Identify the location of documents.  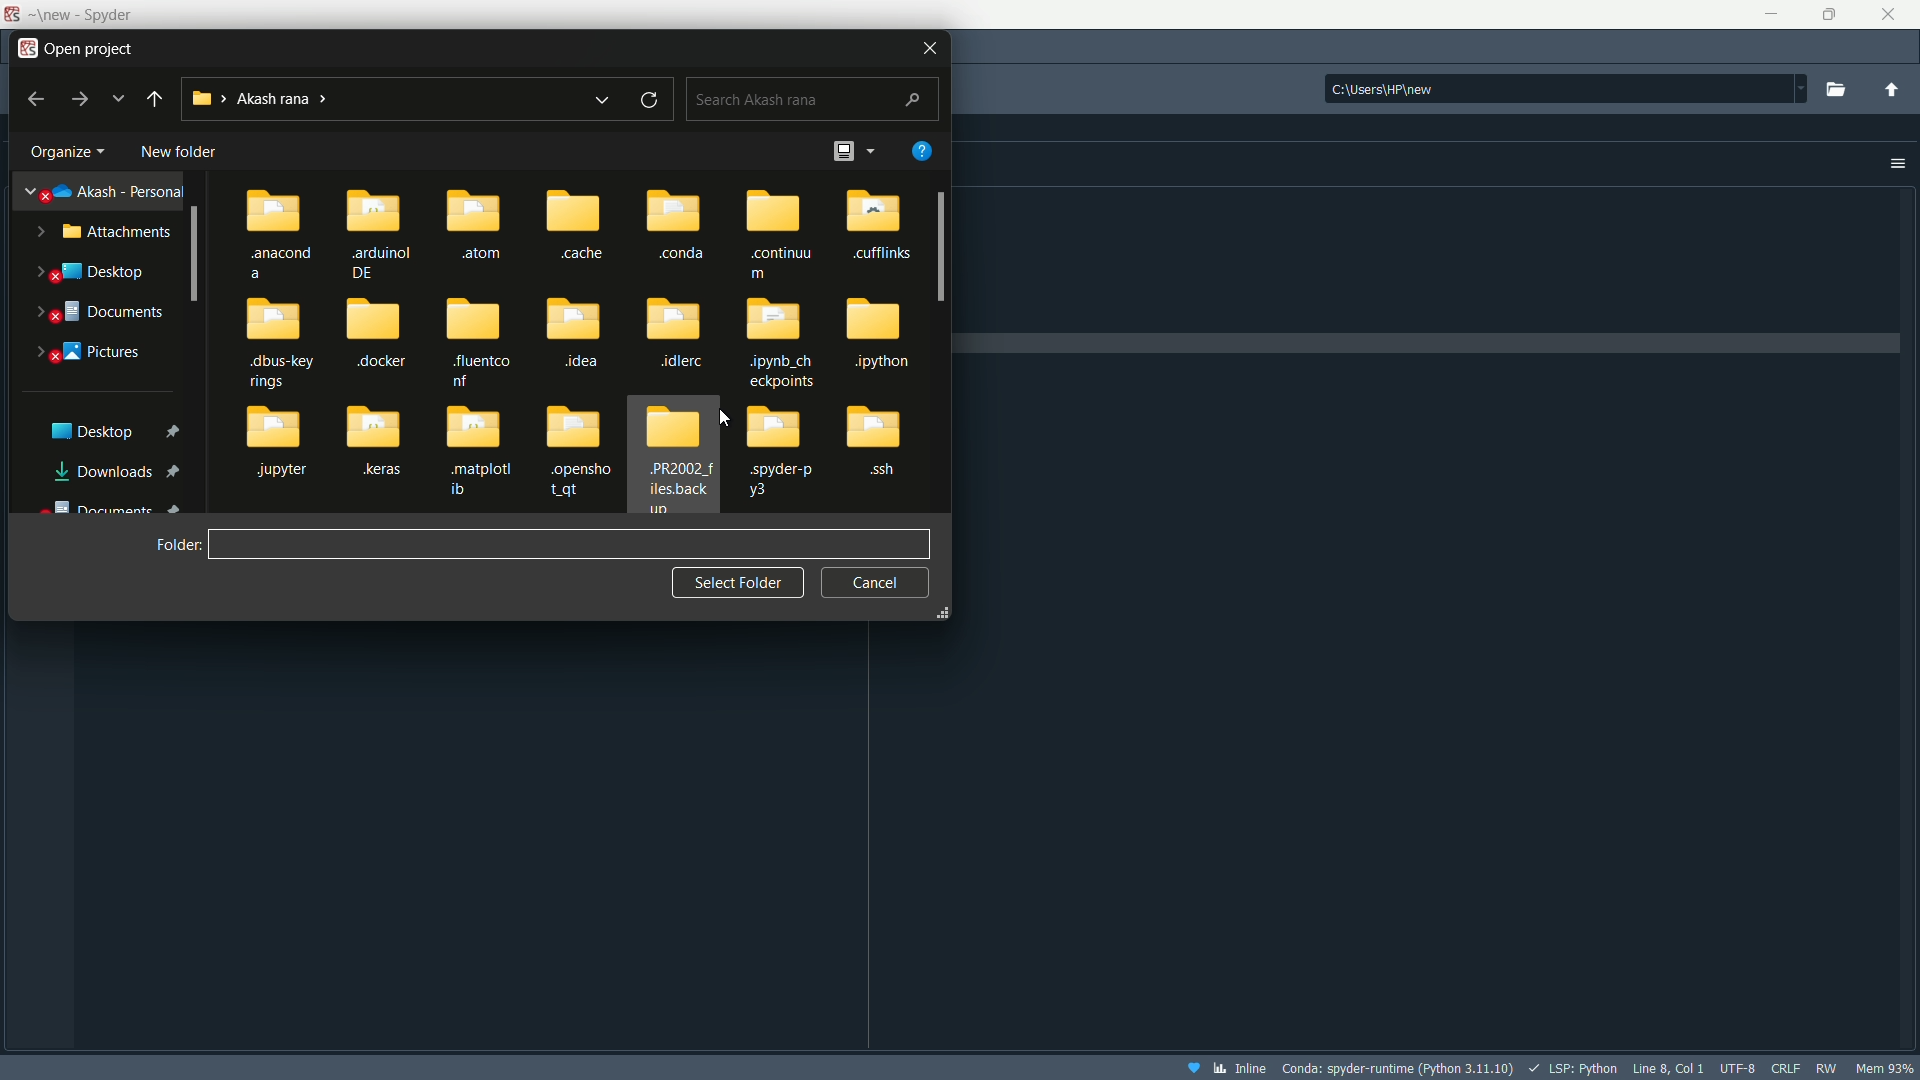
(101, 315).